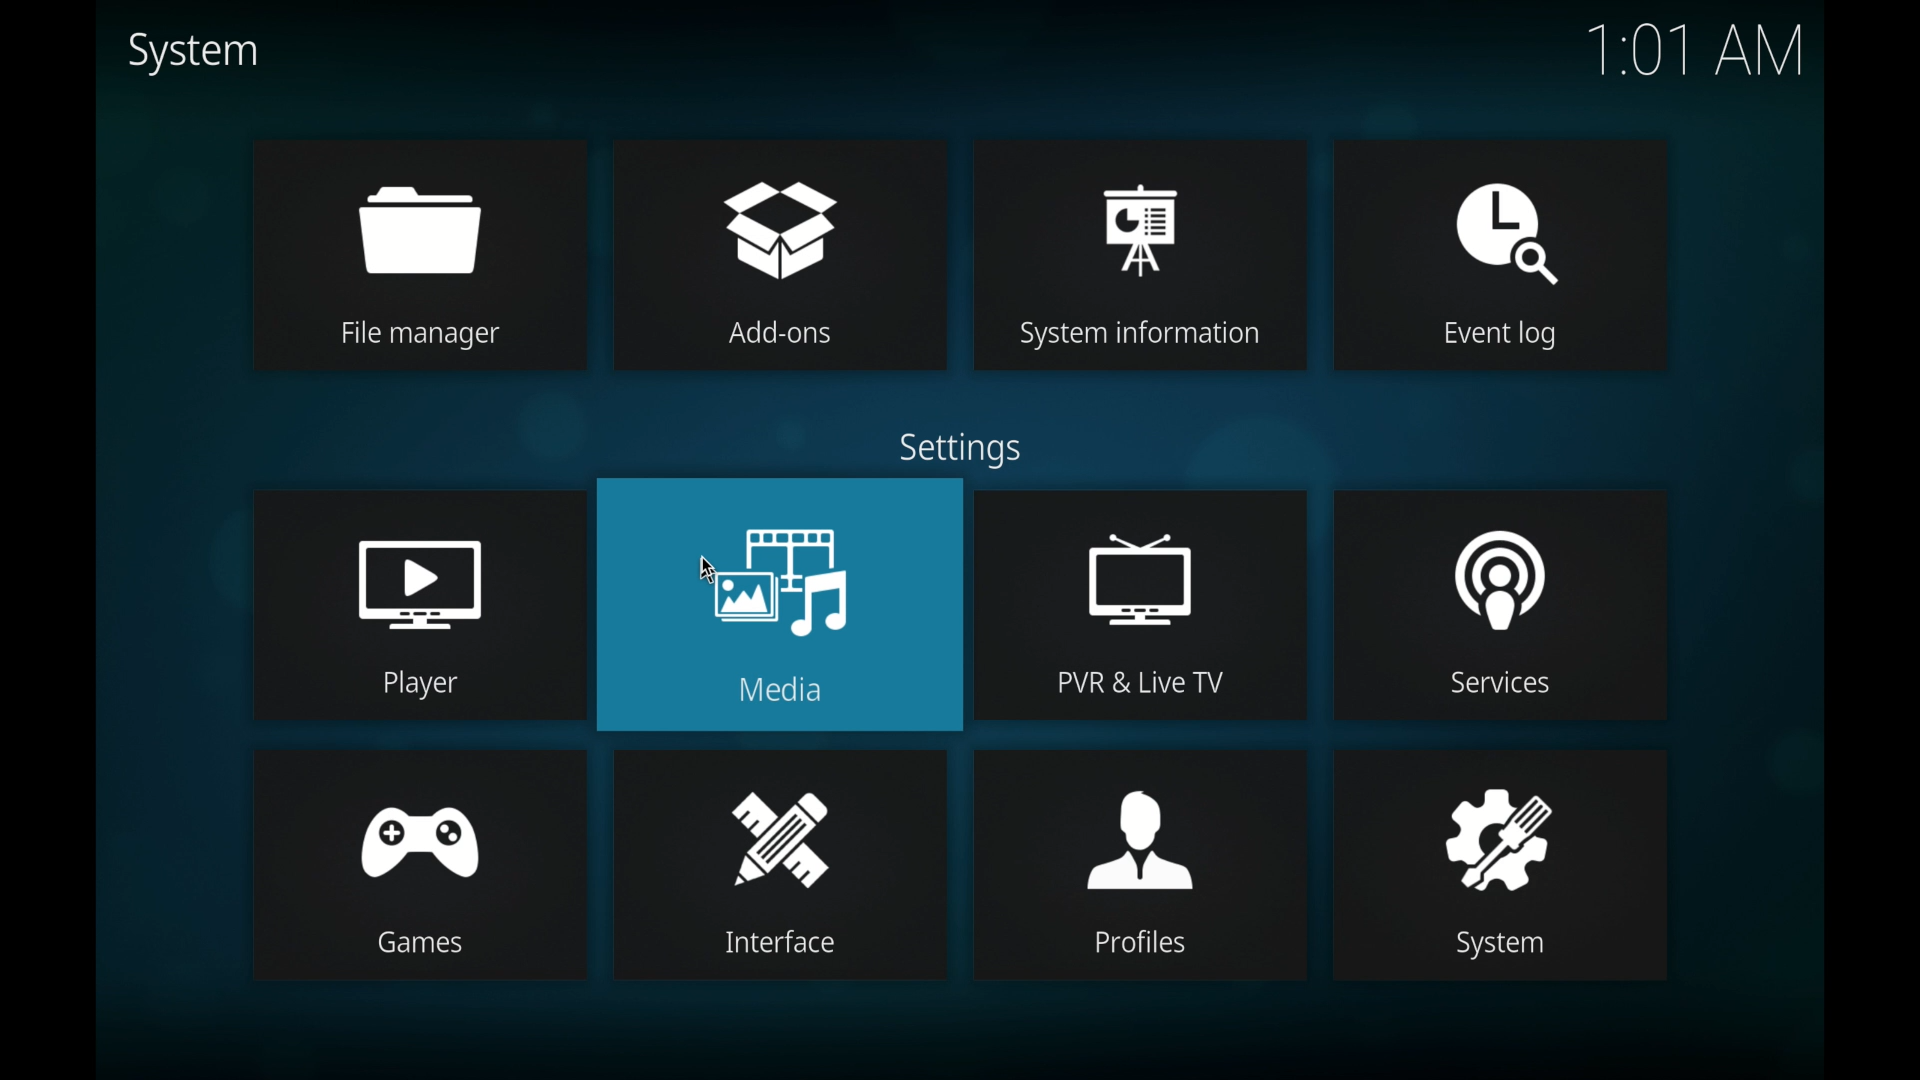  What do you see at coordinates (421, 687) in the screenshot?
I see `Player` at bounding box center [421, 687].